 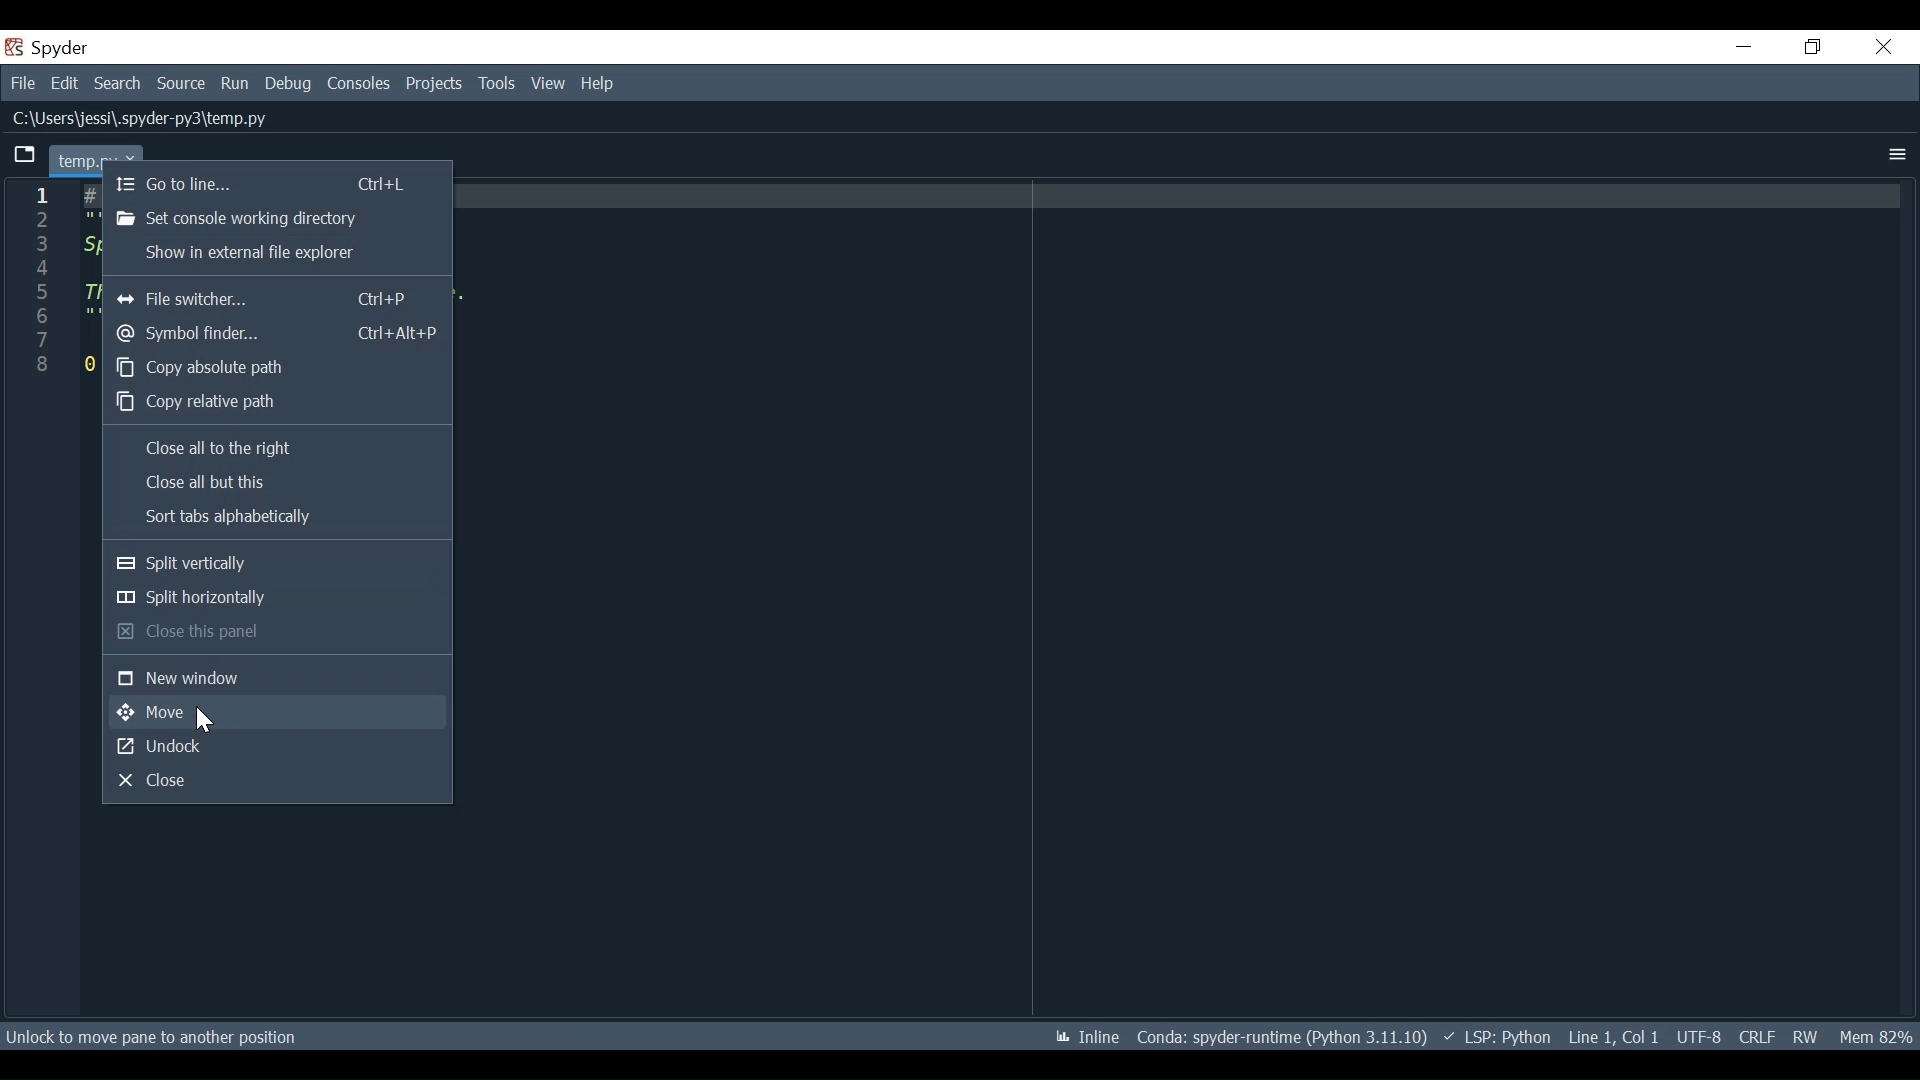 What do you see at coordinates (118, 85) in the screenshot?
I see `Search` at bounding box center [118, 85].